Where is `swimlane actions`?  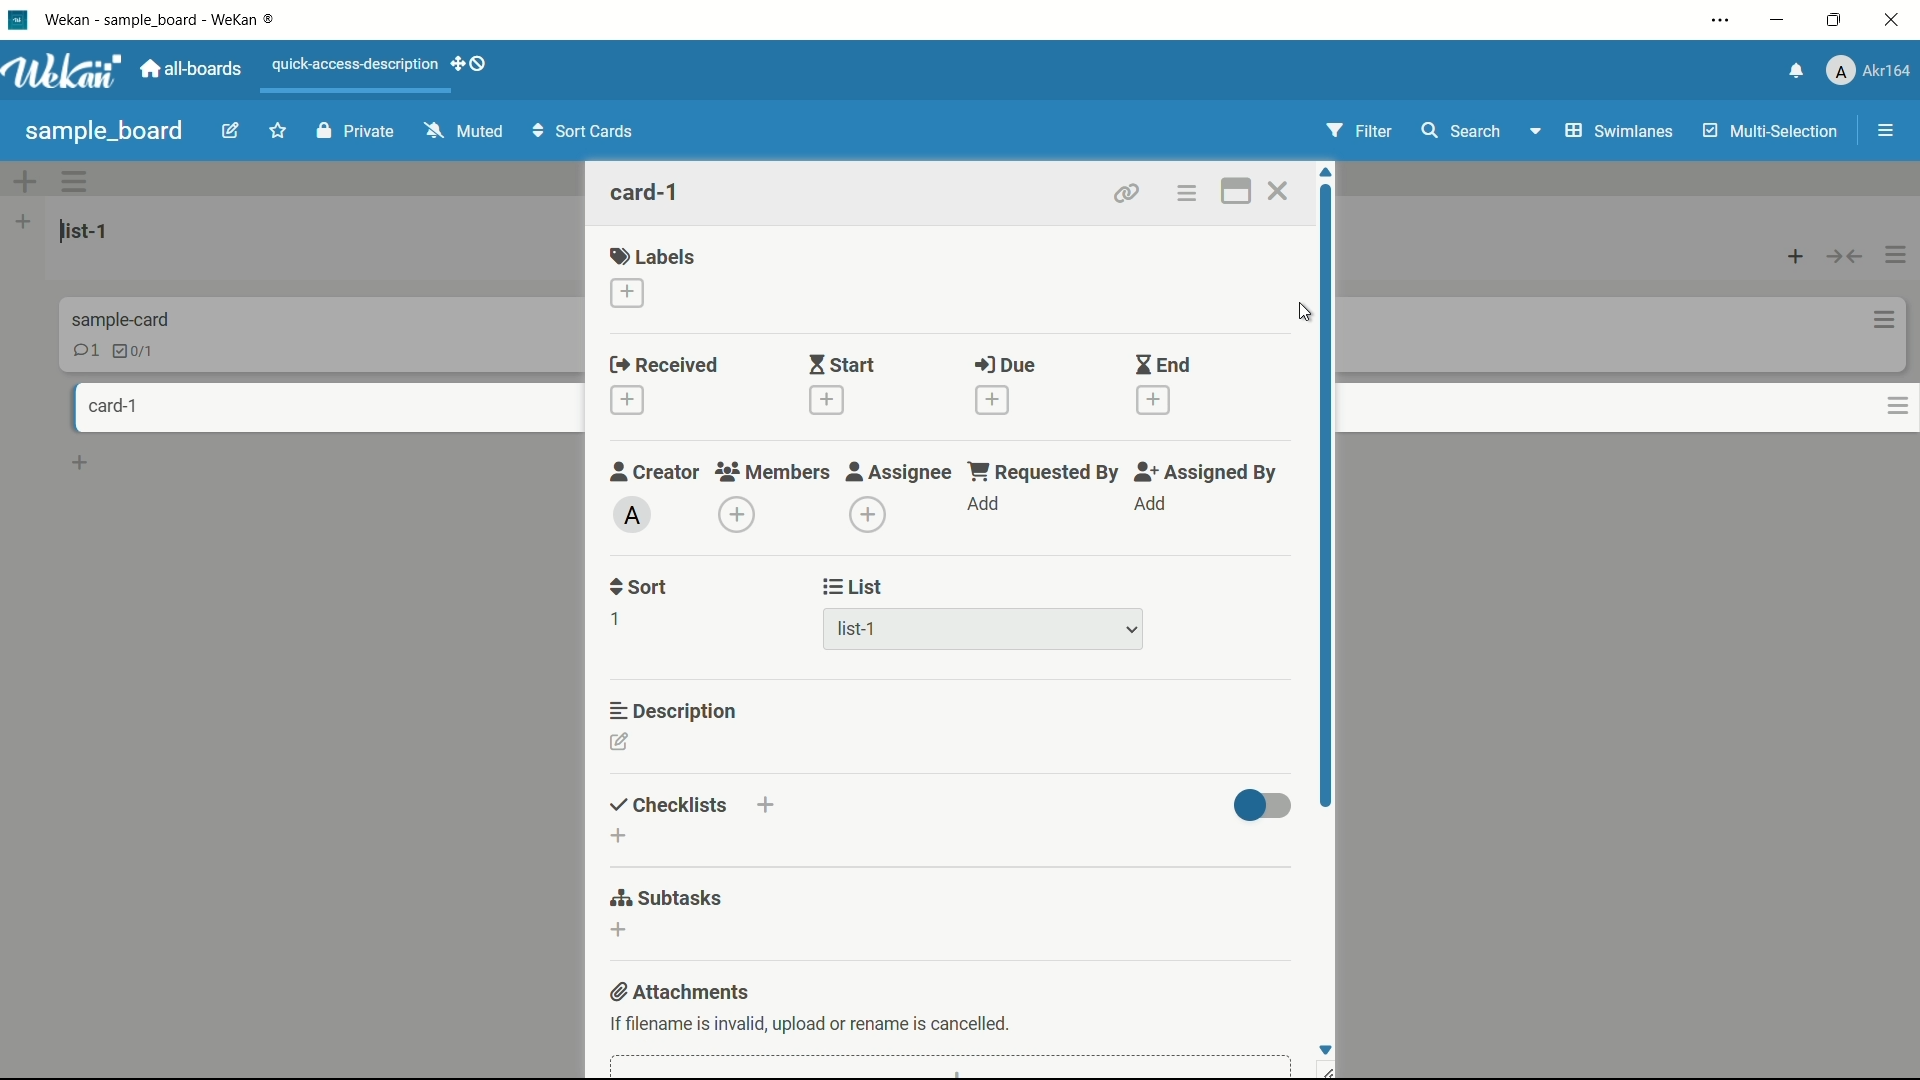
swimlane actions is located at coordinates (75, 182).